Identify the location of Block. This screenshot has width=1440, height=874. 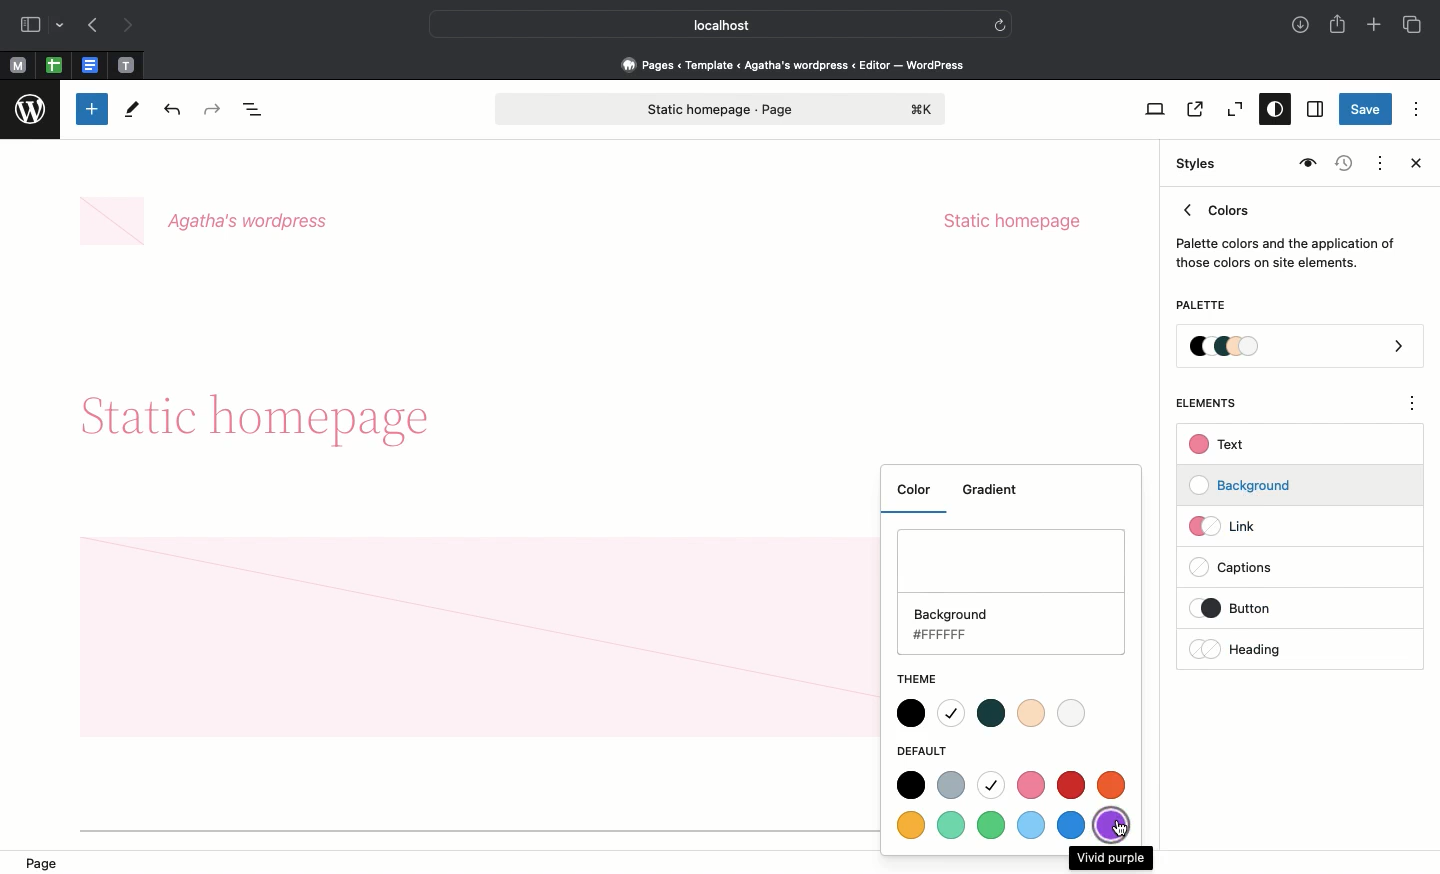
(478, 638).